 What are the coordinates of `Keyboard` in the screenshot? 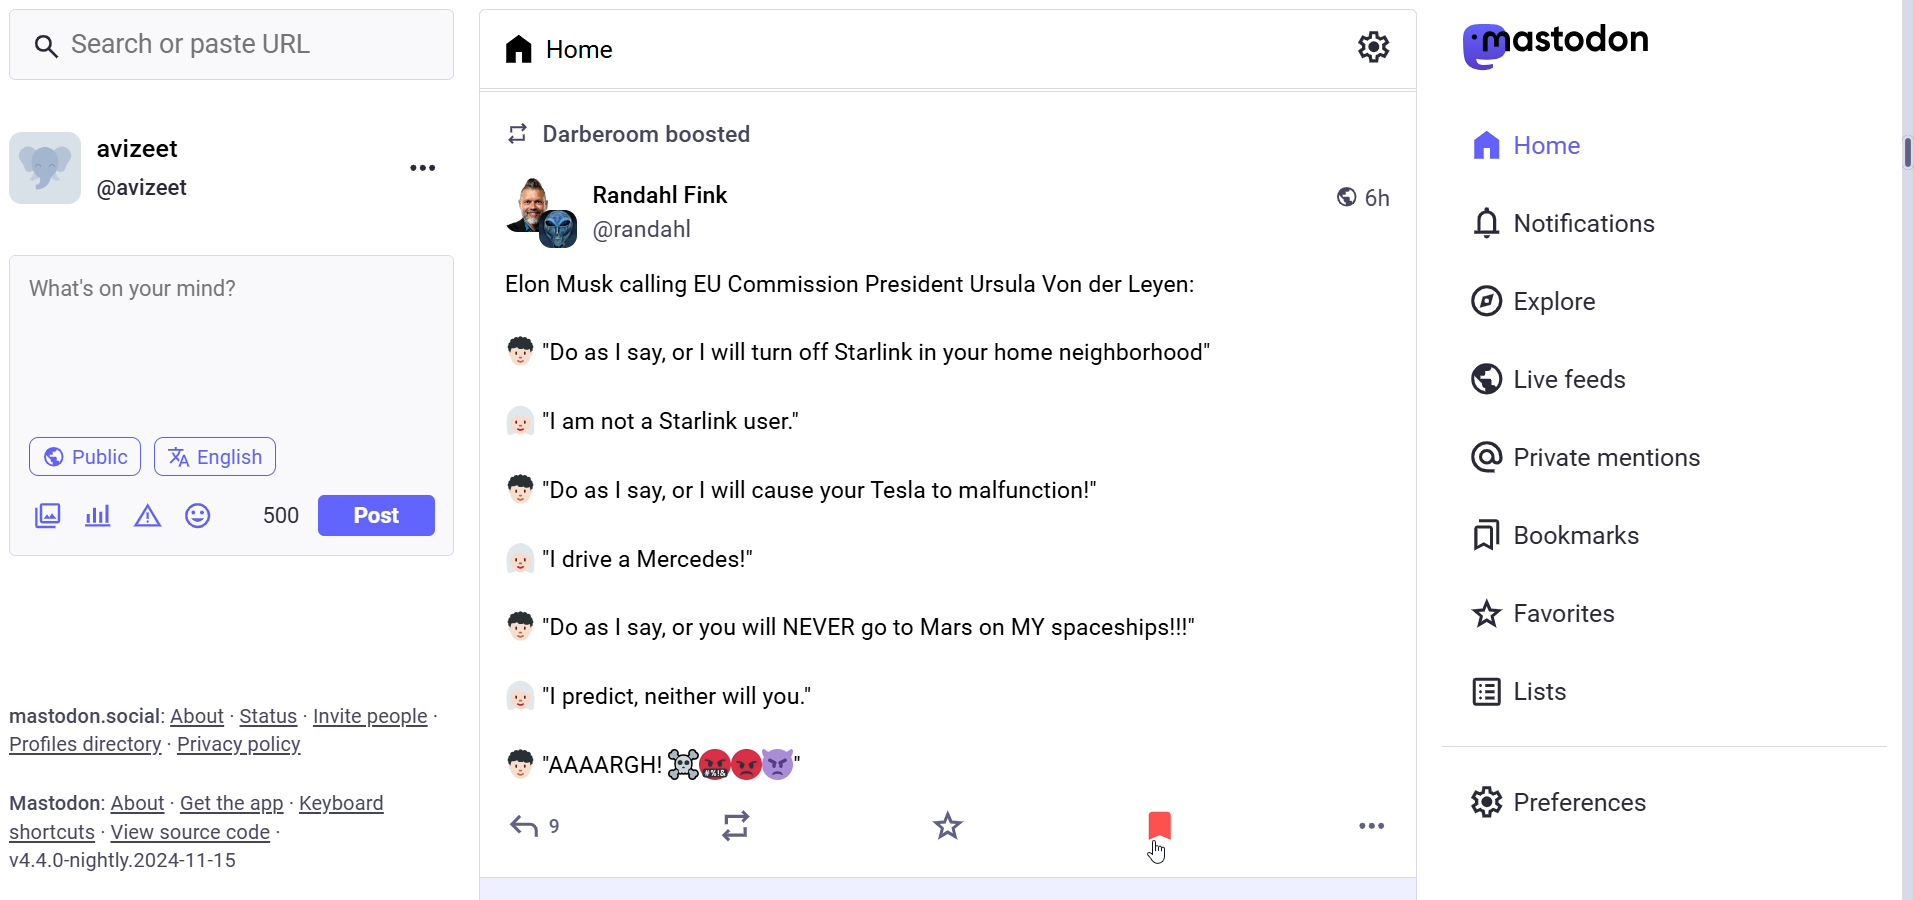 It's located at (345, 803).